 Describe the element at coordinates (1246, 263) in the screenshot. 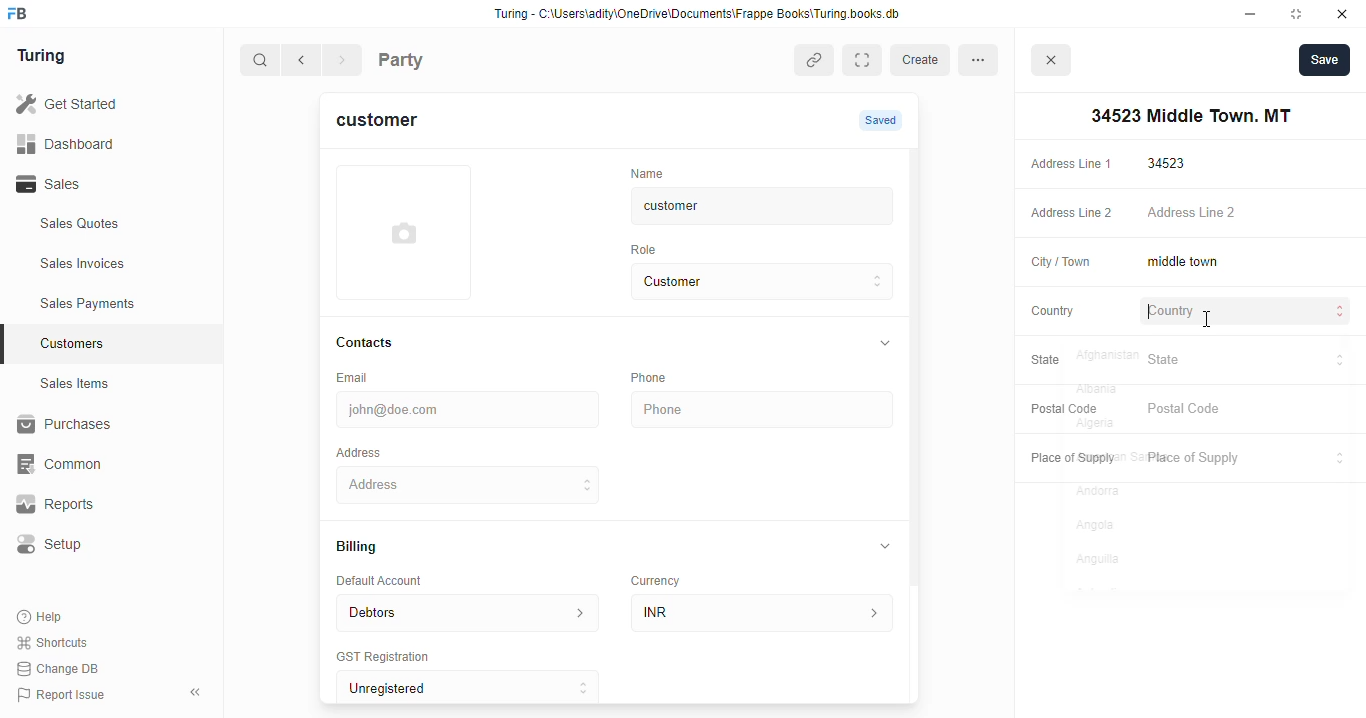

I see `middle town` at that location.